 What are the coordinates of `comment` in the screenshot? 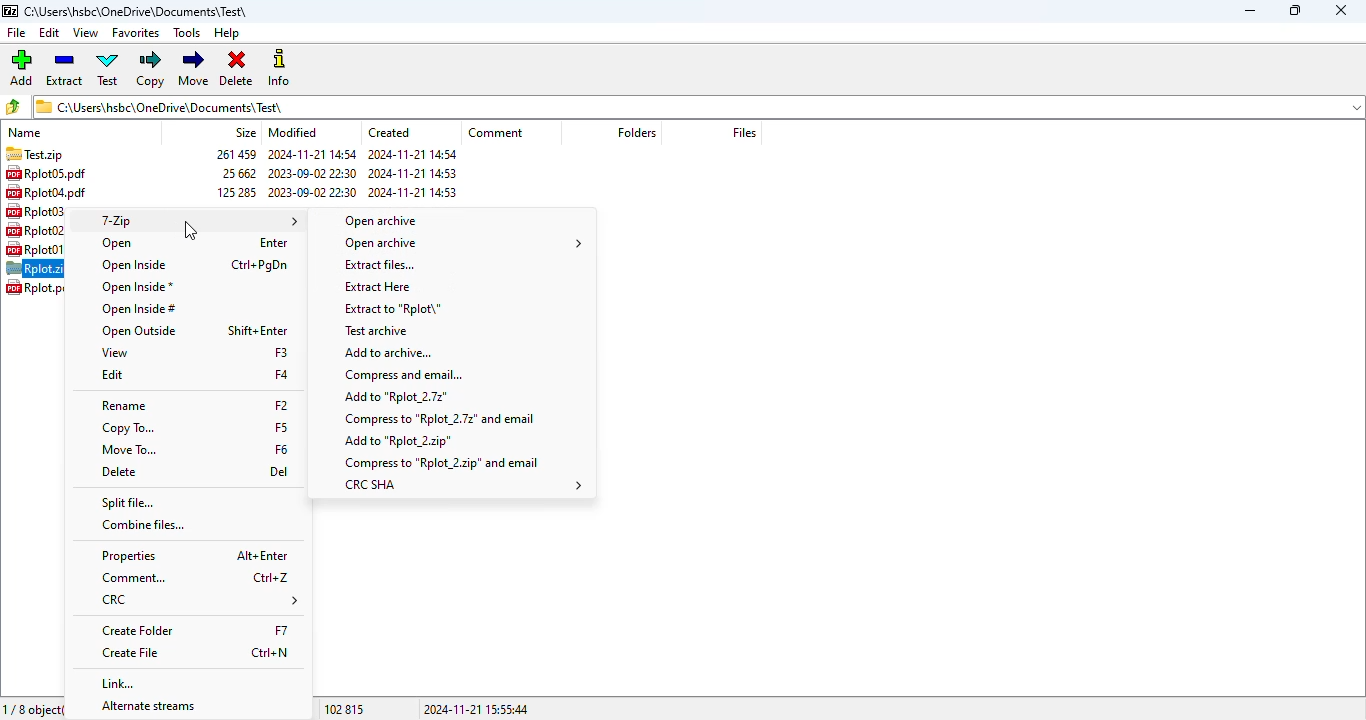 It's located at (132, 578).